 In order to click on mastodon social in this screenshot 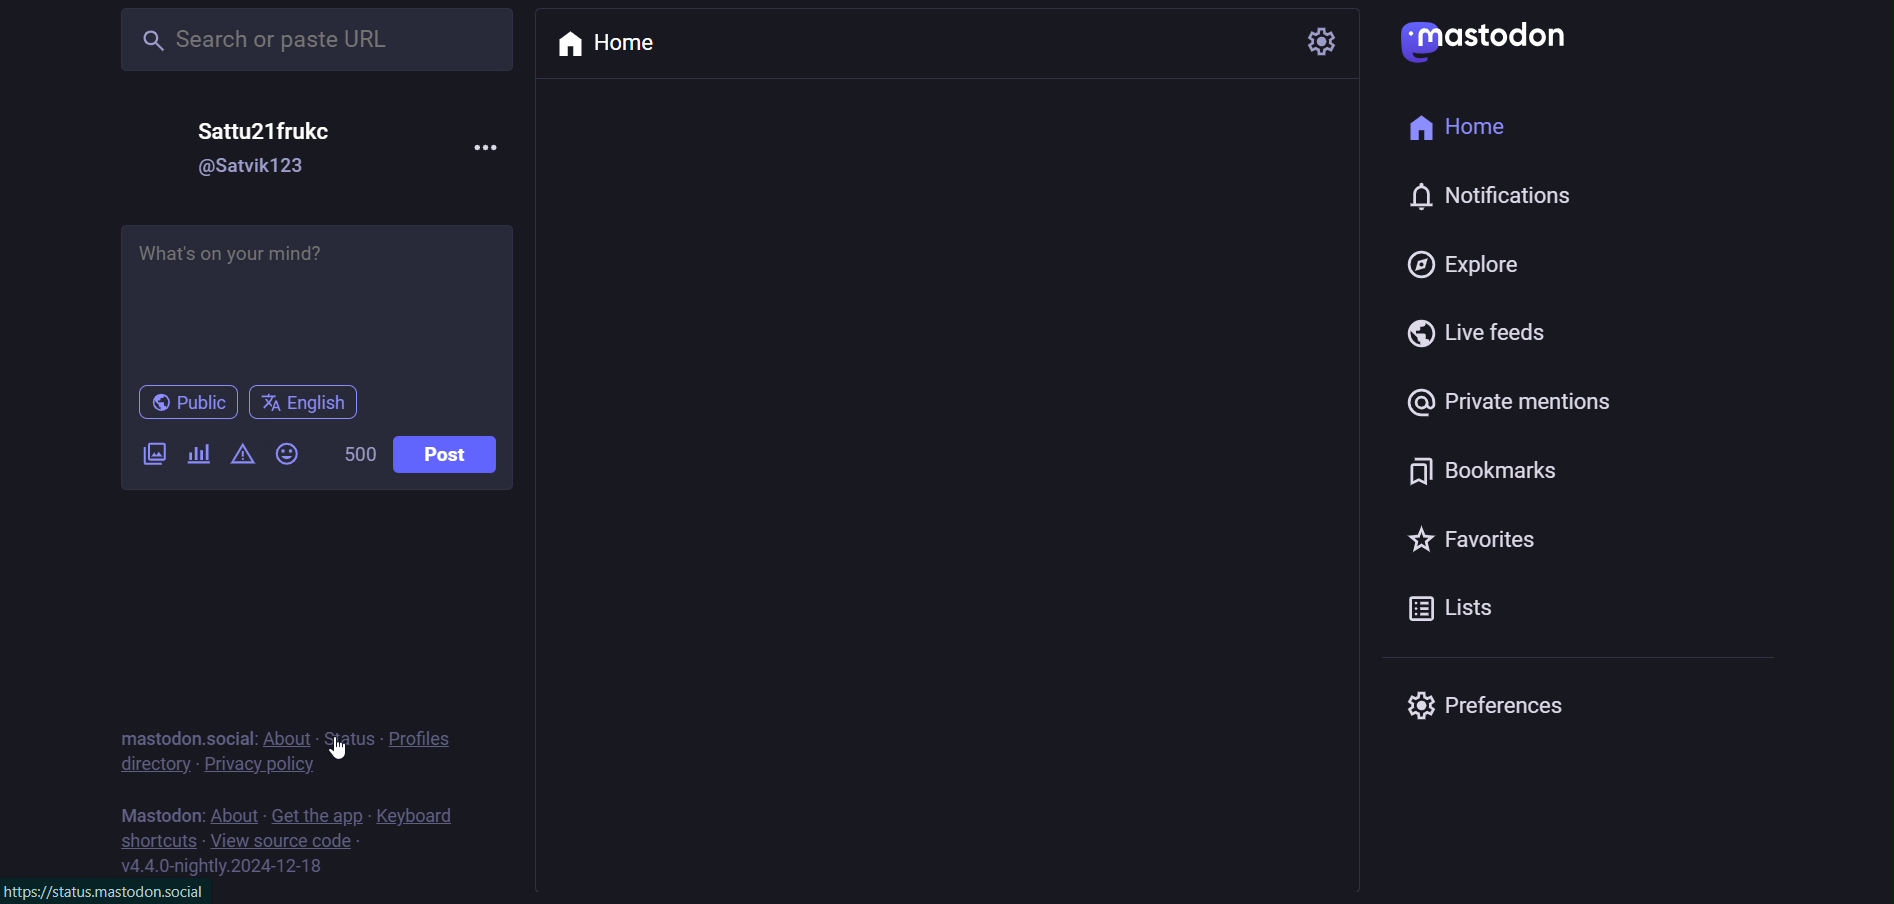, I will do `click(185, 735)`.